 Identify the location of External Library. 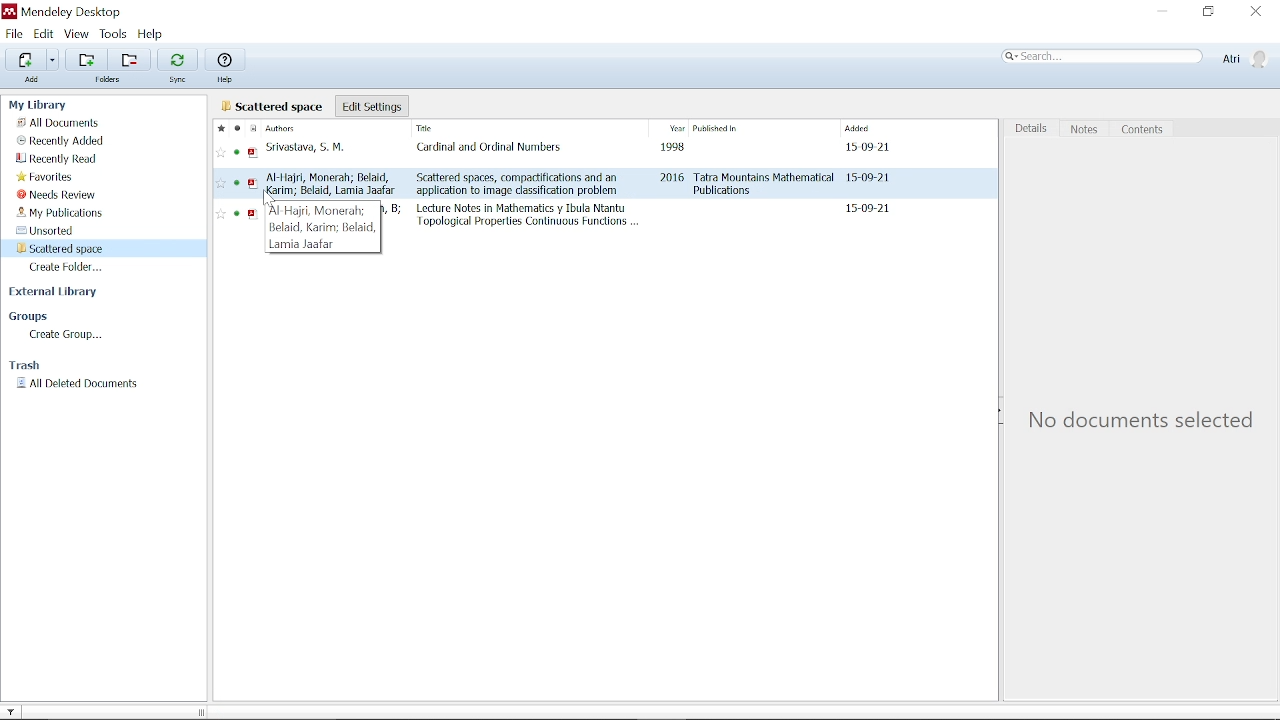
(56, 293).